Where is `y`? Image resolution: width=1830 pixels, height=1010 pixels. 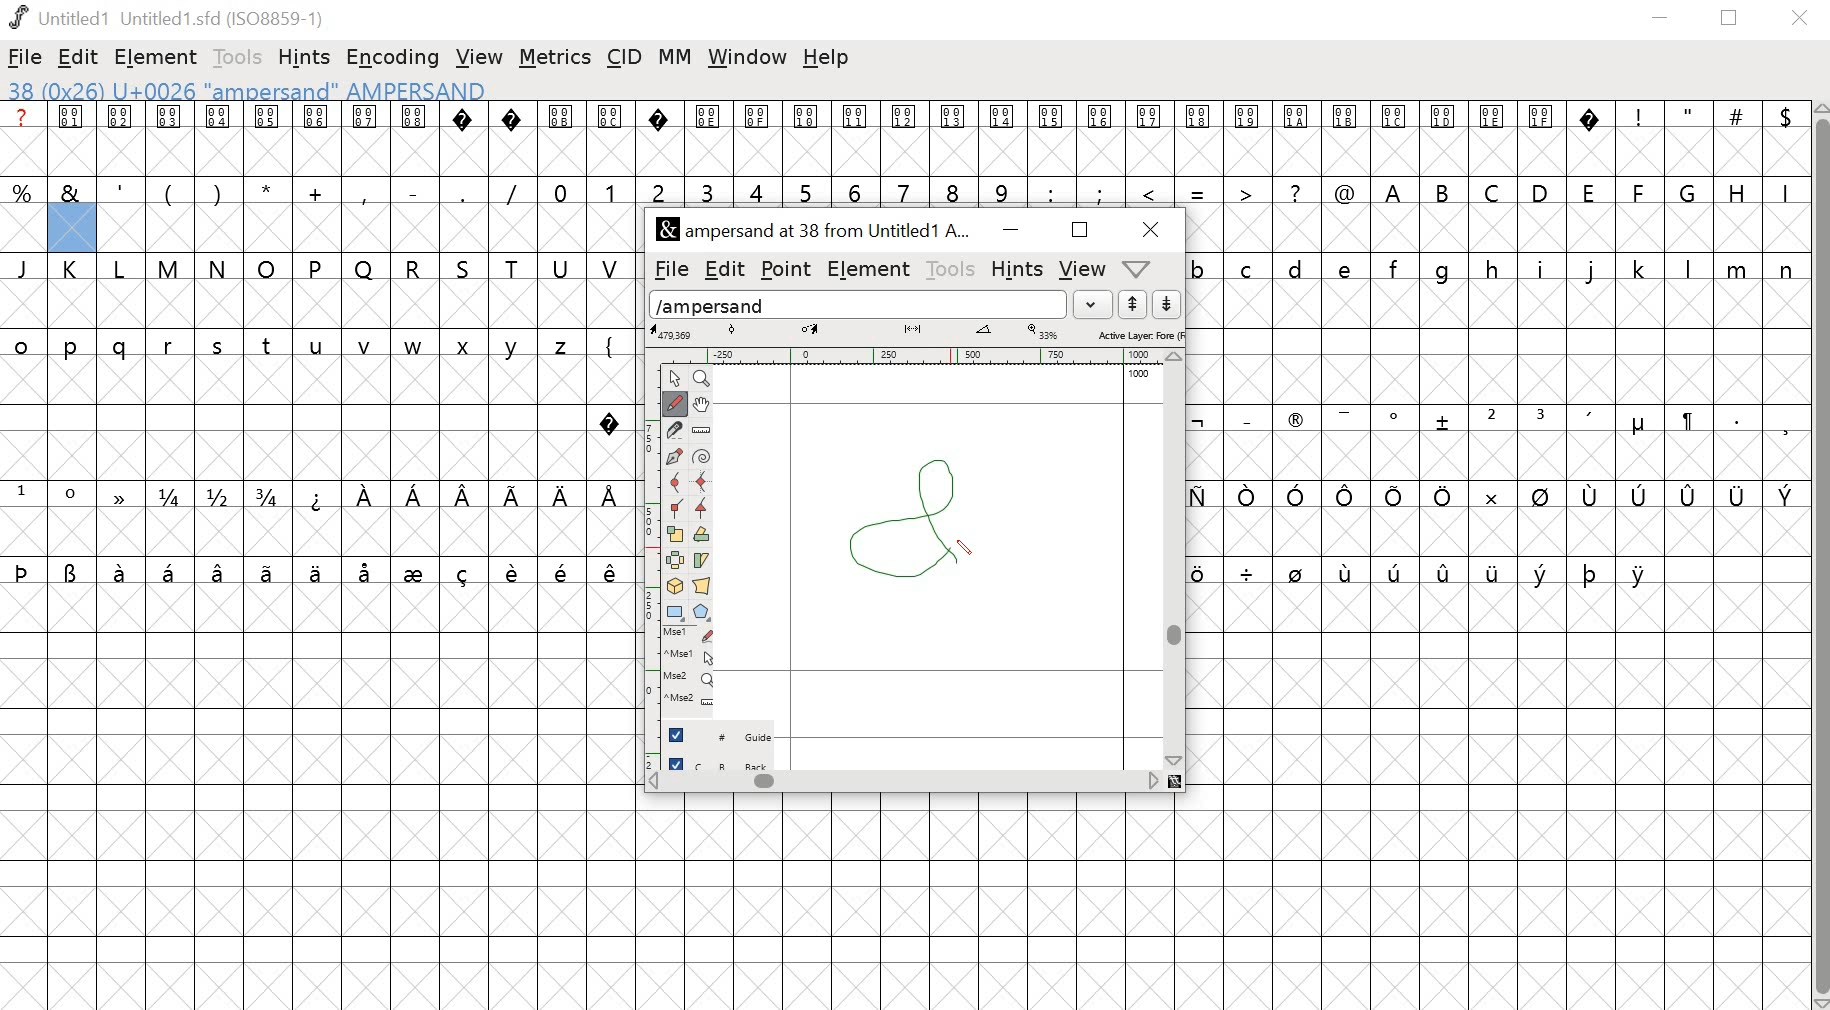 y is located at coordinates (516, 346).